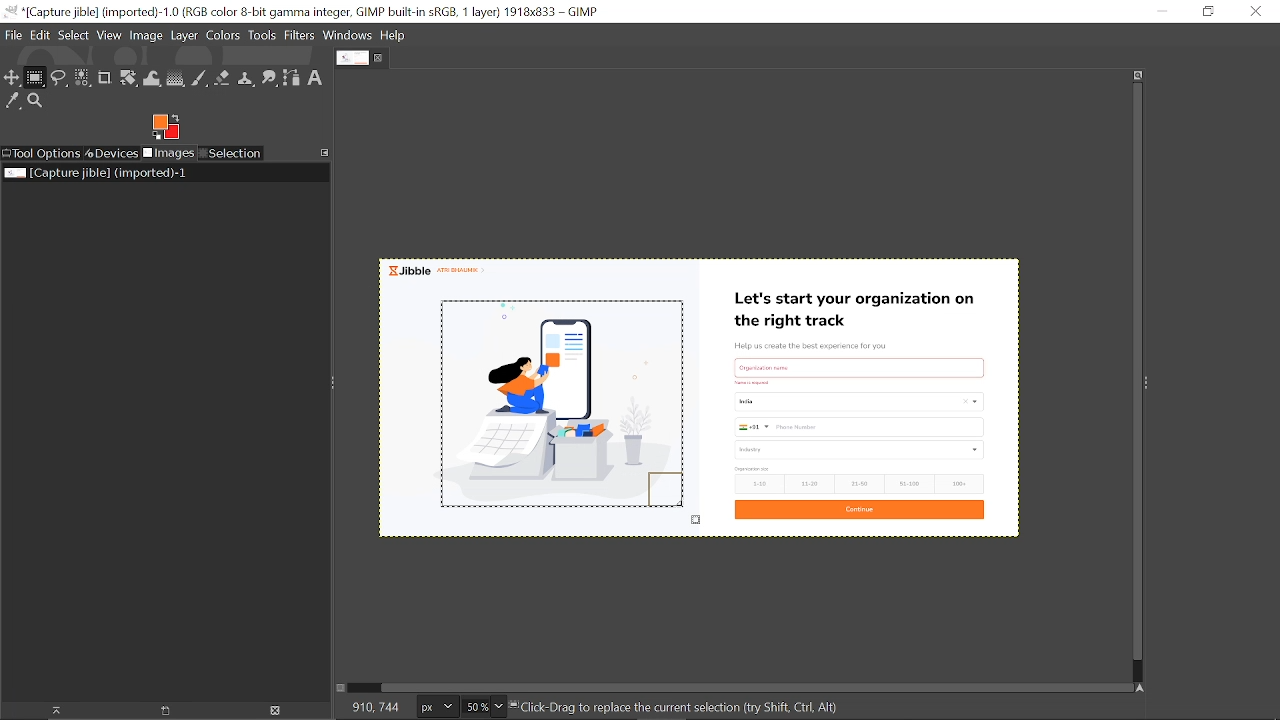  What do you see at coordinates (112, 153) in the screenshot?
I see `Devices` at bounding box center [112, 153].